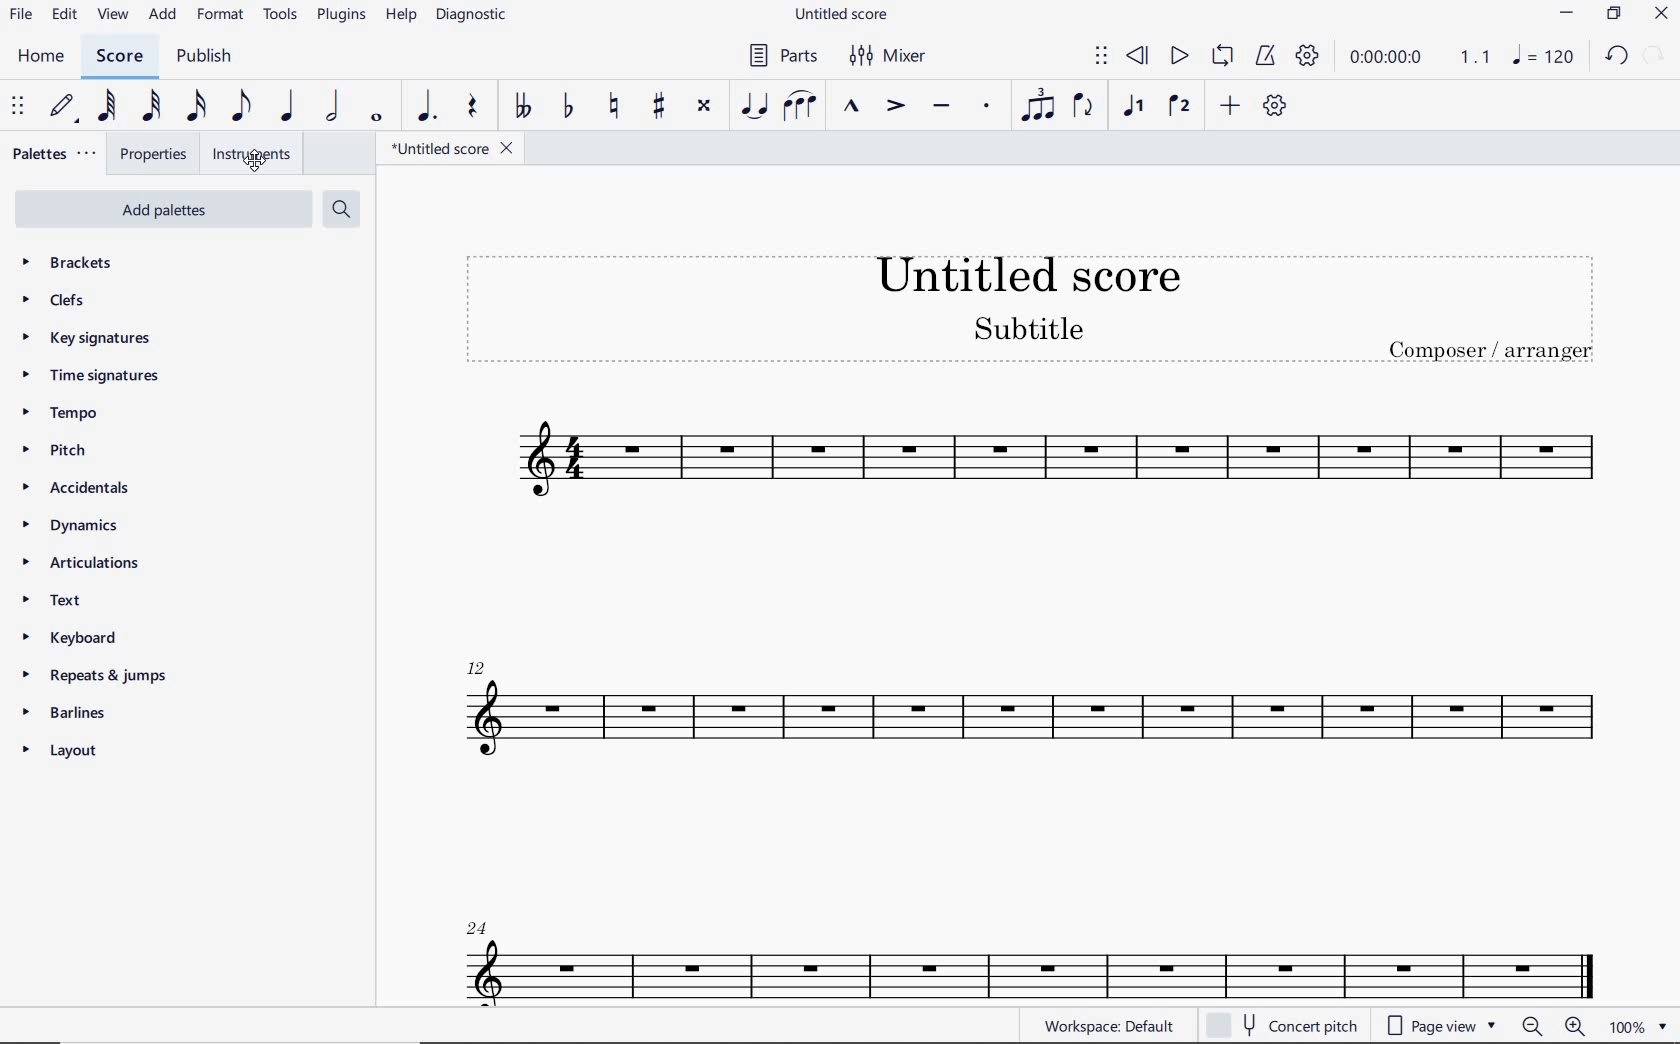 The height and width of the screenshot is (1044, 1680). Describe the element at coordinates (451, 149) in the screenshot. I see `file name` at that location.